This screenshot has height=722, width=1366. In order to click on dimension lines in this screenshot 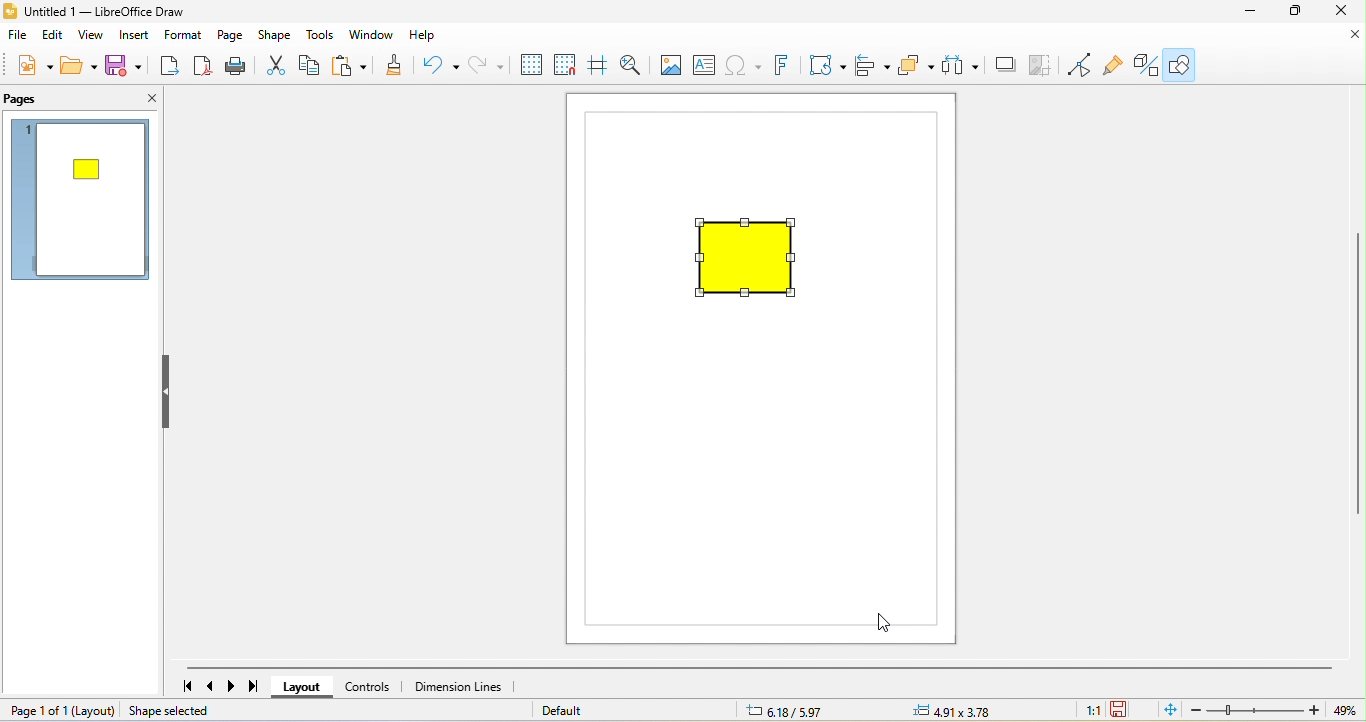, I will do `click(466, 685)`.